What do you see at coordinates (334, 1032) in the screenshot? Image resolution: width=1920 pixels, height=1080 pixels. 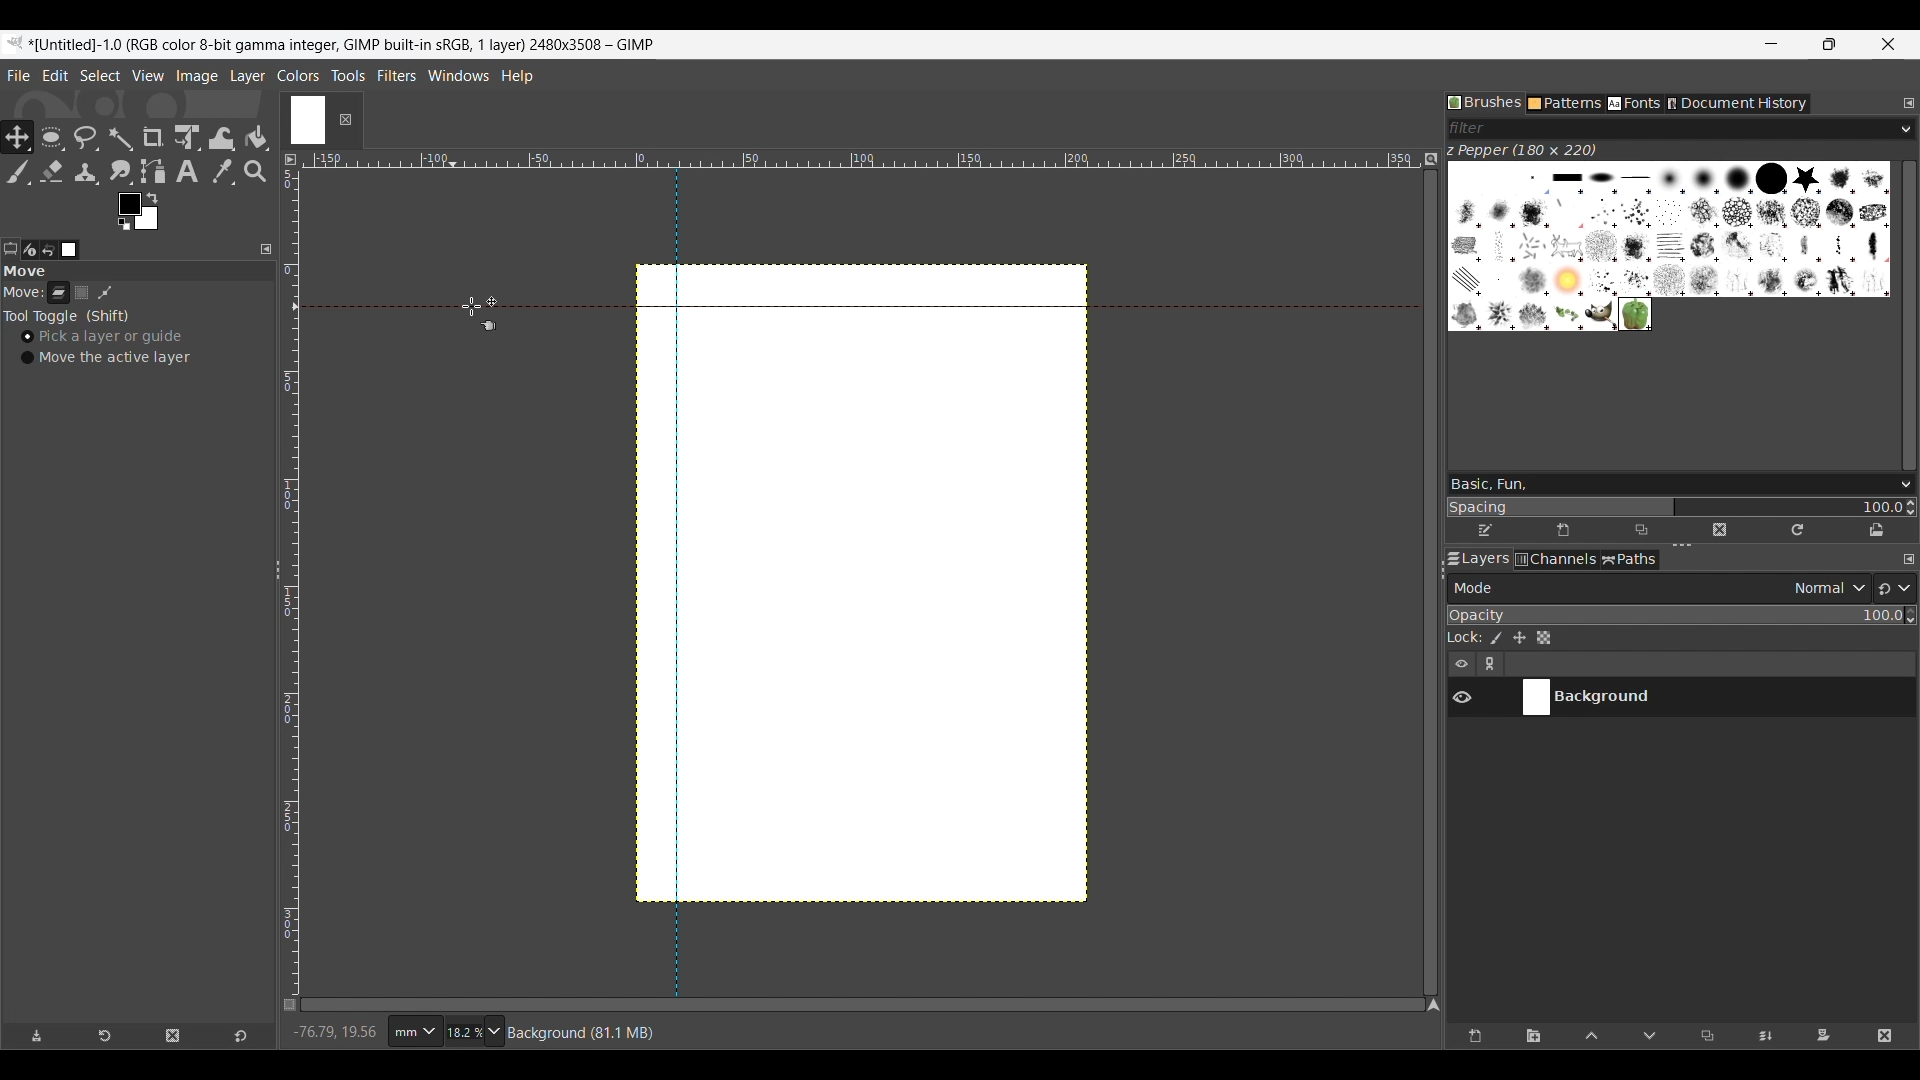 I see `Cursor co-ordinates changed` at bounding box center [334, 1032].